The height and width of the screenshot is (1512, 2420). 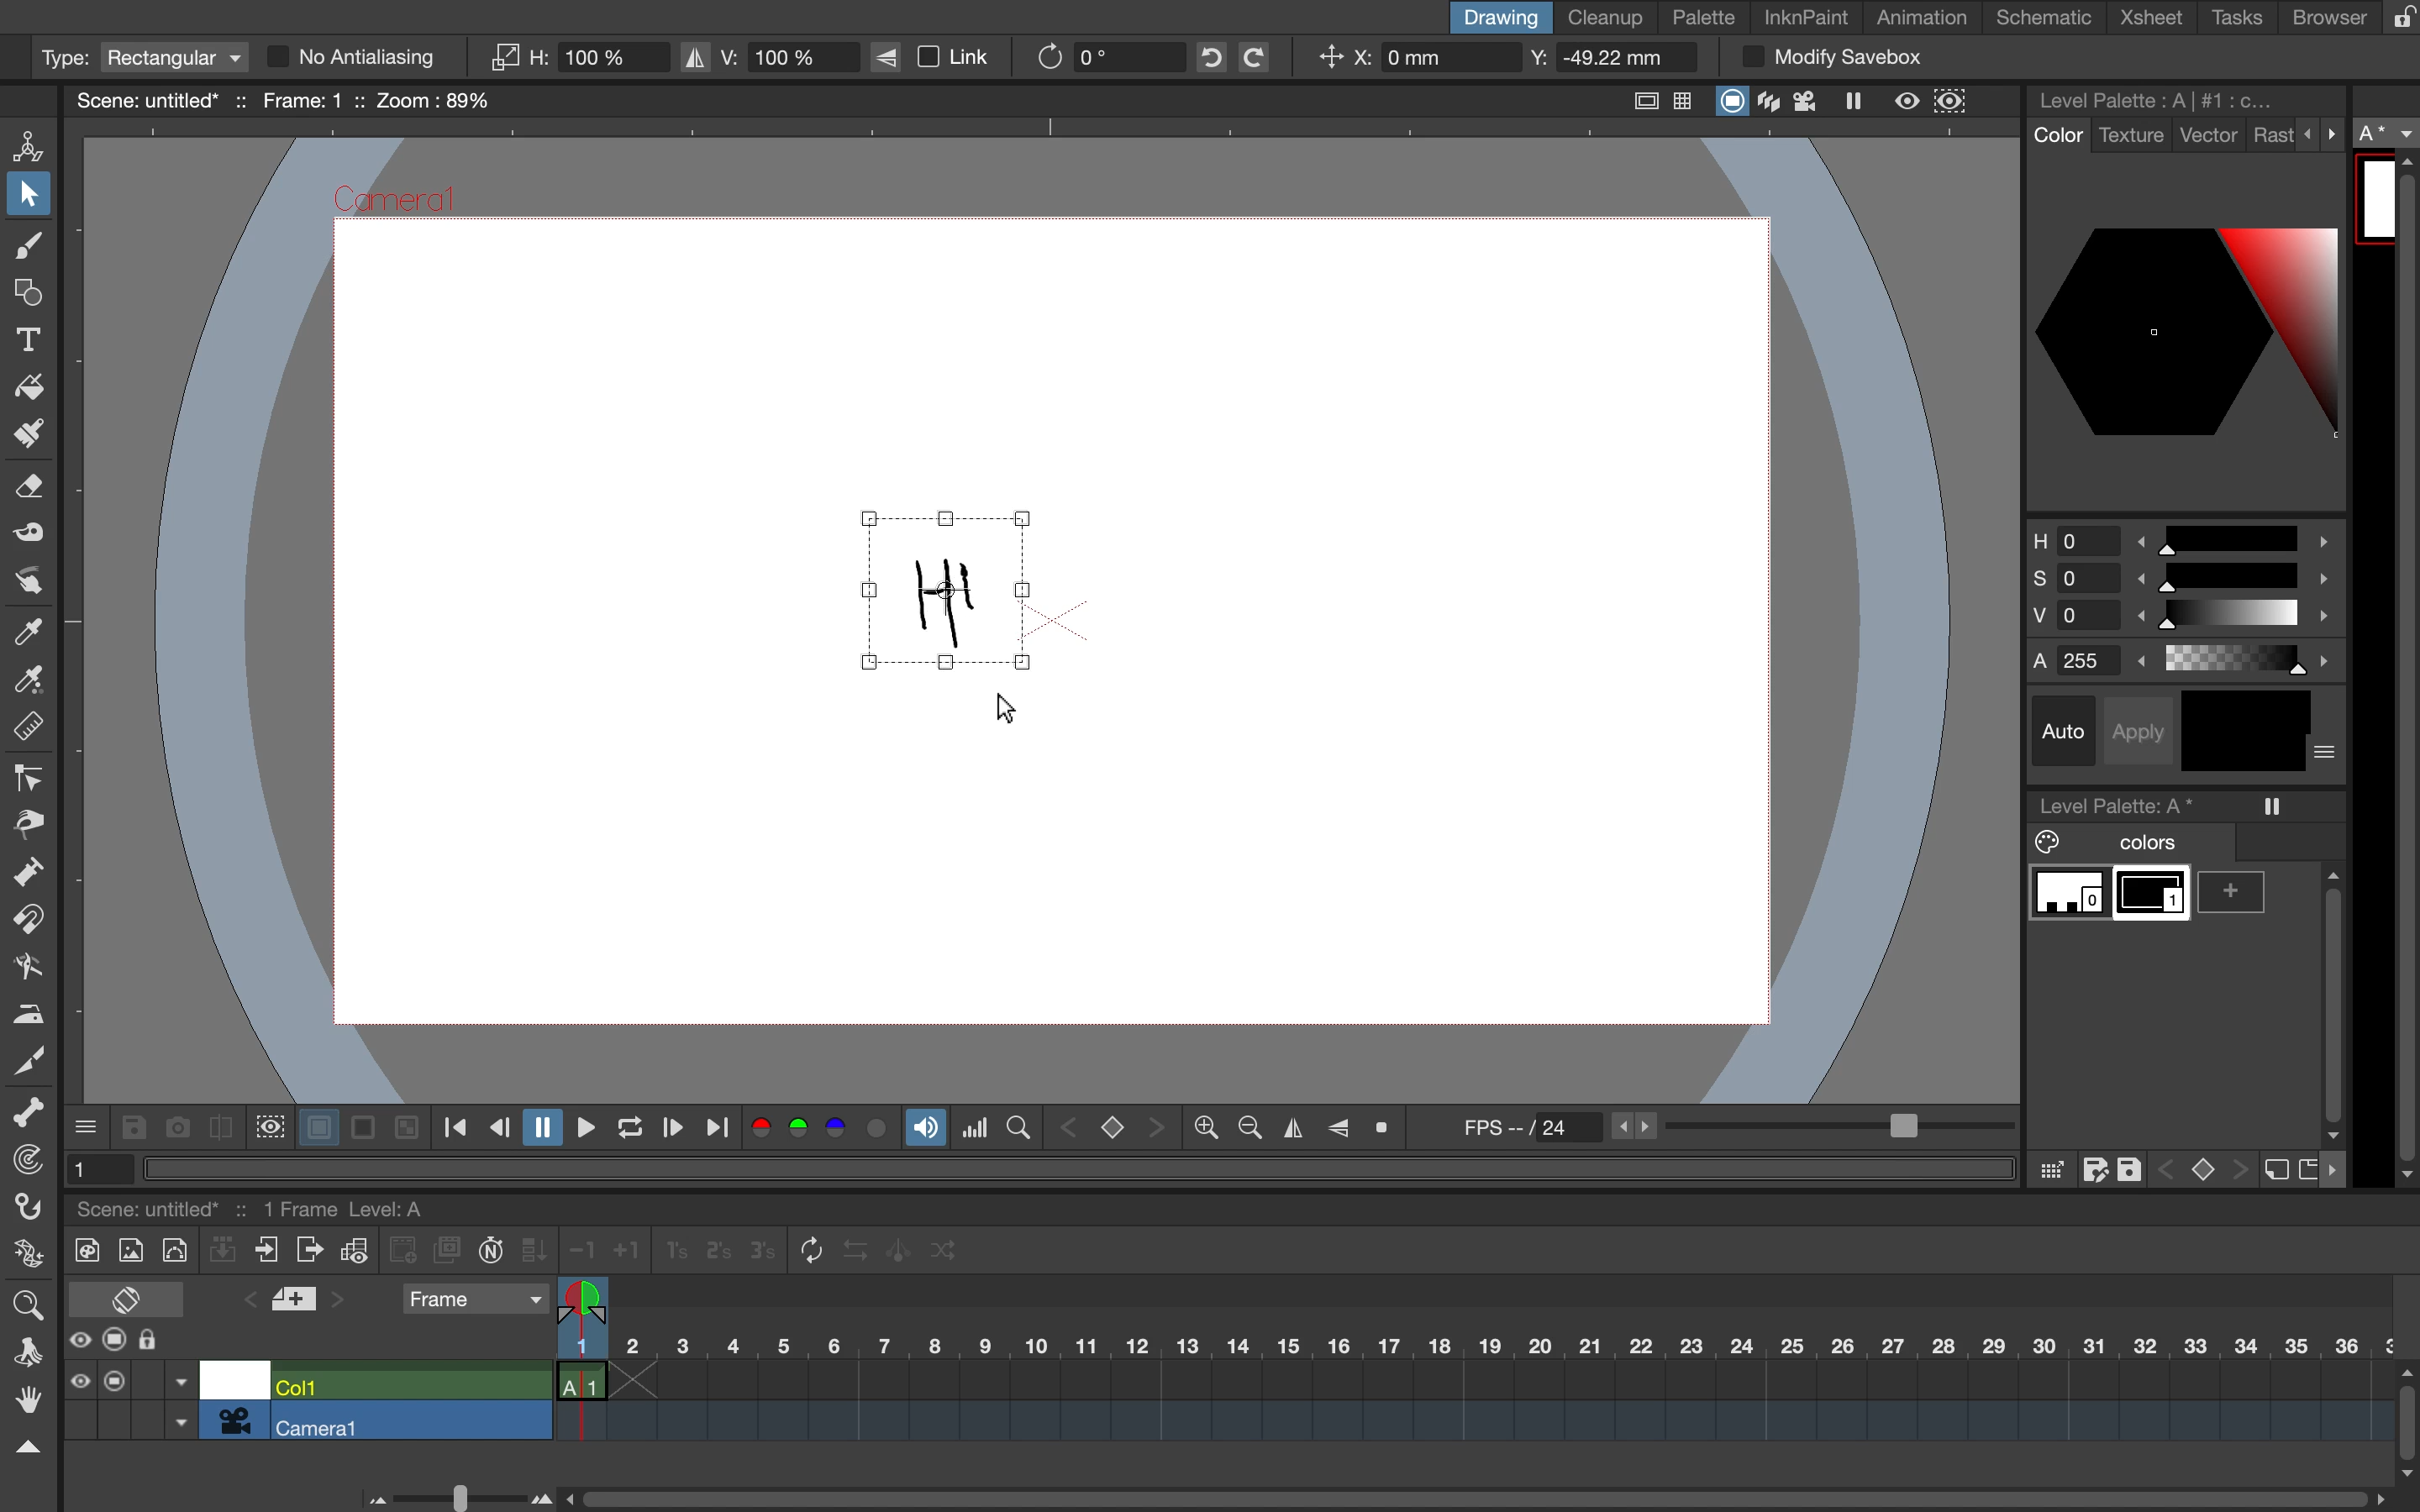 What do you see at coordinates (2209, 137) in the screenshot?
I see `vector` at bounding box center [2209, 137].